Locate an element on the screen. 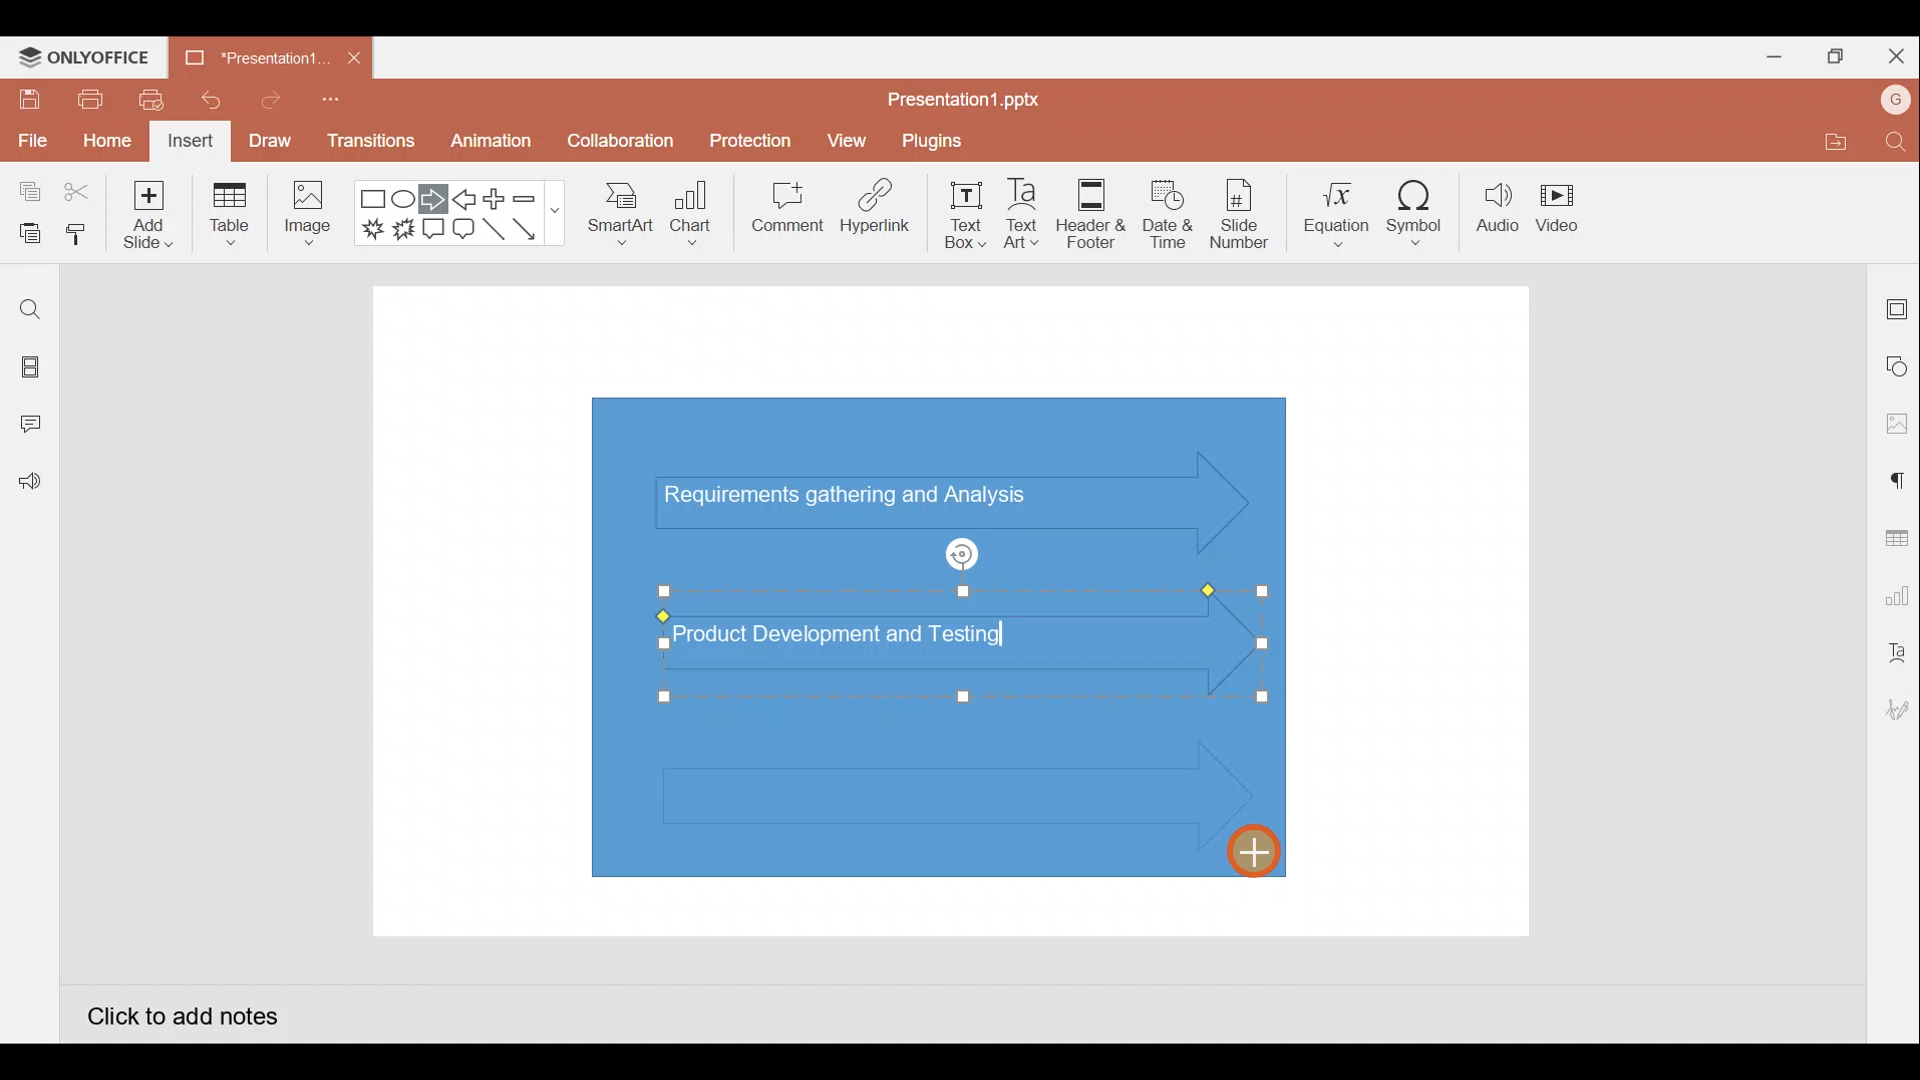  Home is located at coordinates (107, 143).